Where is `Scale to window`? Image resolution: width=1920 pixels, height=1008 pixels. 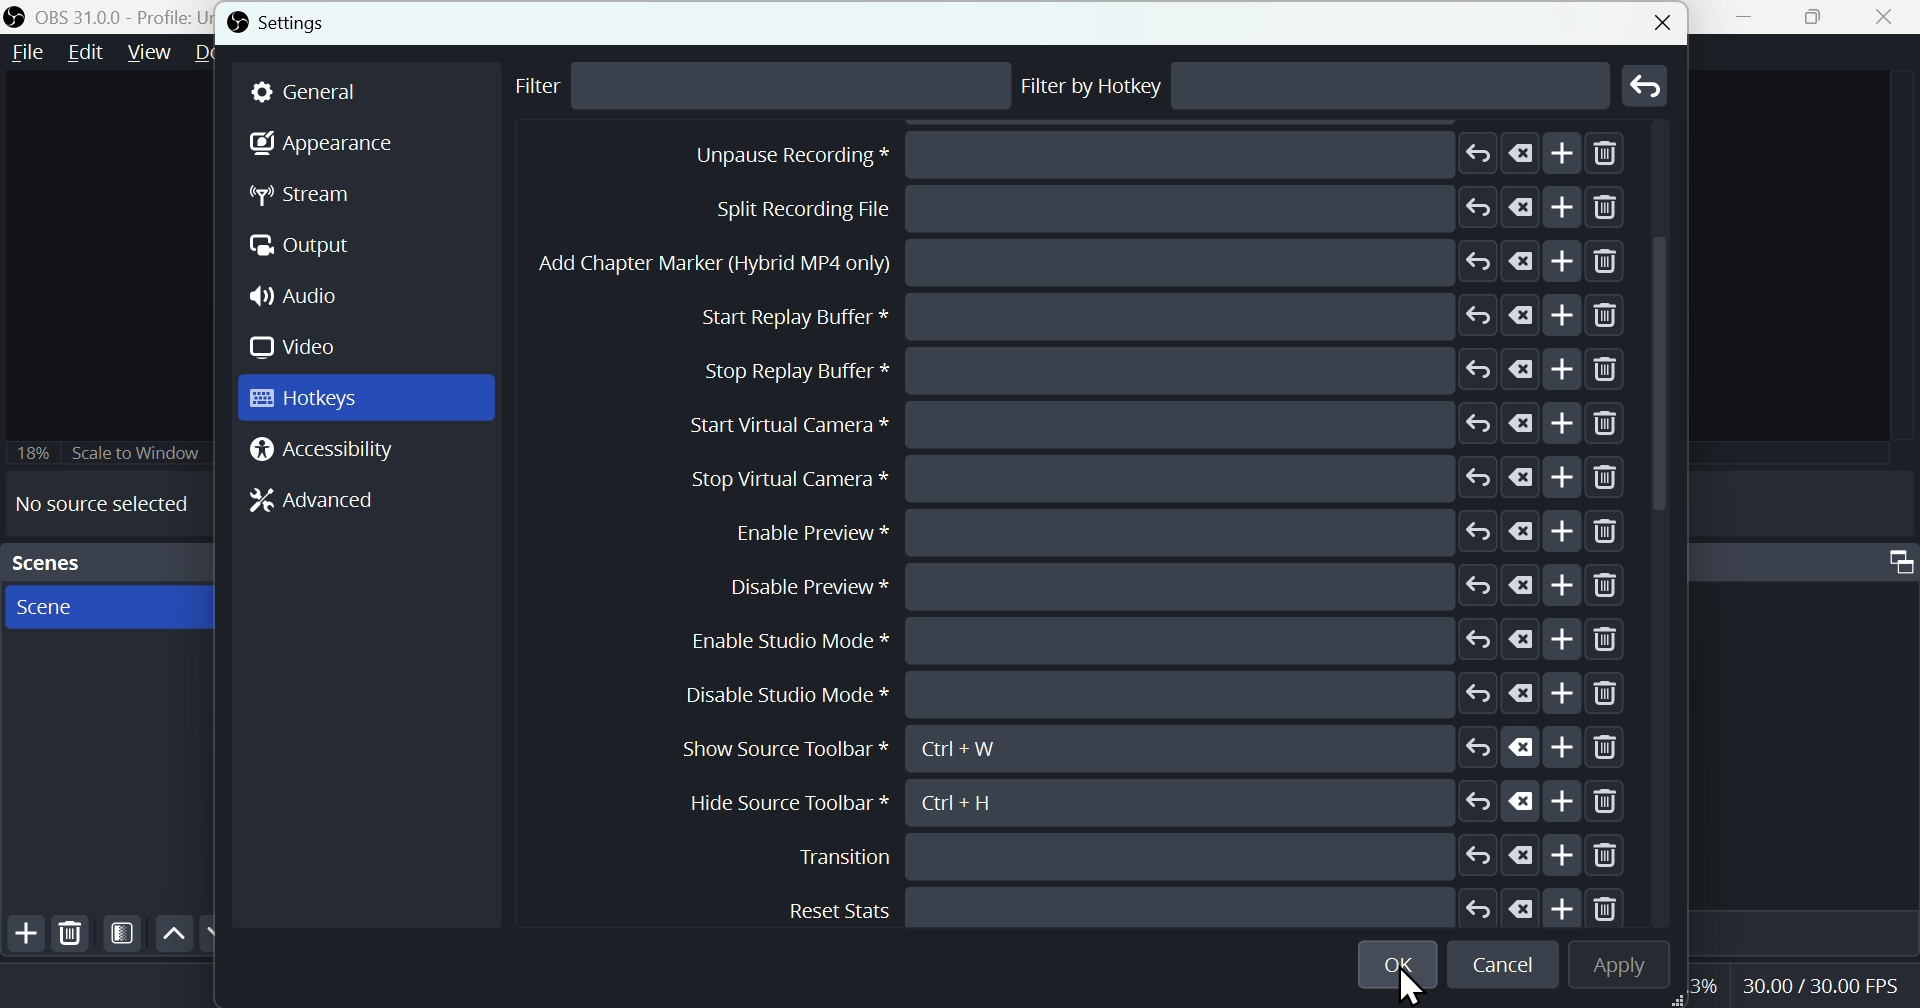
Scale to window is located at coordinates (107, 452).